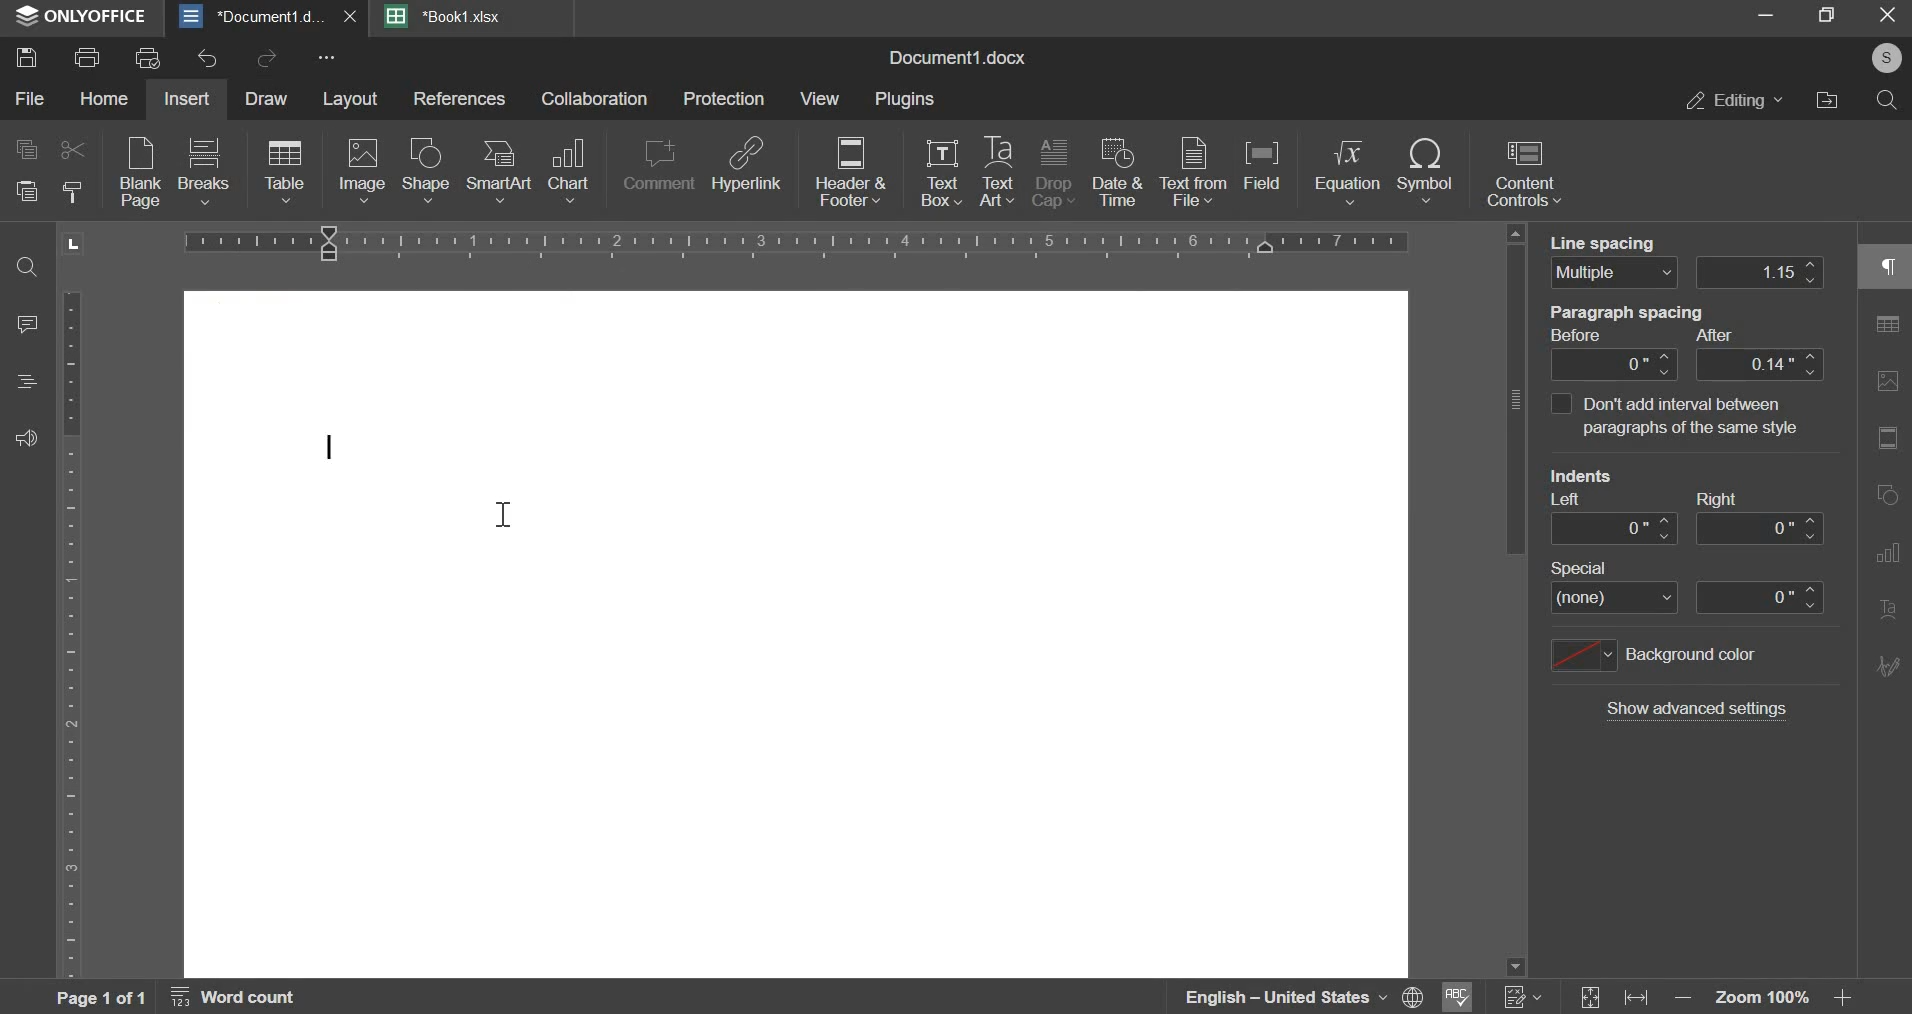 The image size is (1912, 1014). What do you see at coordinates (997, 173) in the screenshot?
I see `text art` at bounding box center [997, 173].